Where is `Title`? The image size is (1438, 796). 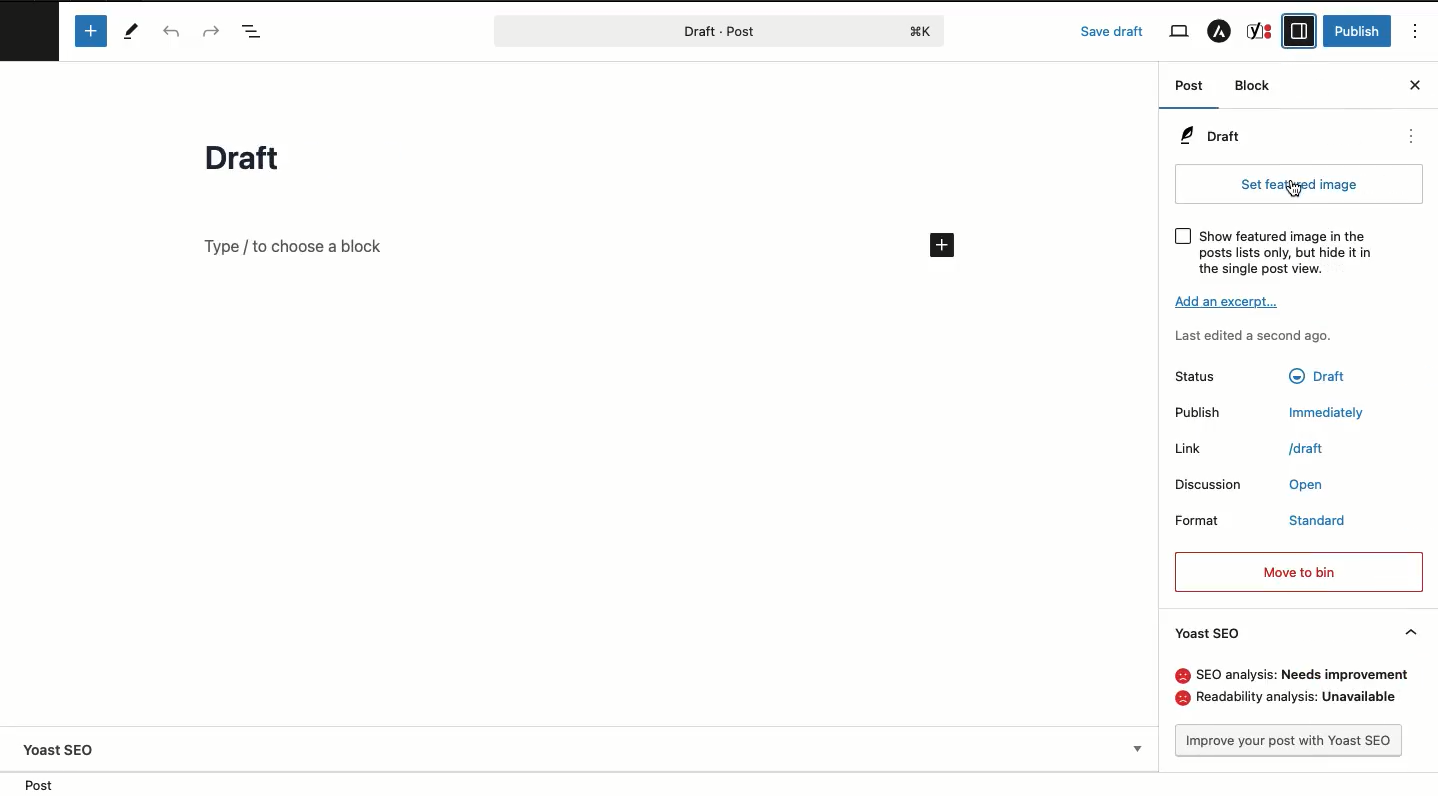
Title is located at coordinates (247, 159).